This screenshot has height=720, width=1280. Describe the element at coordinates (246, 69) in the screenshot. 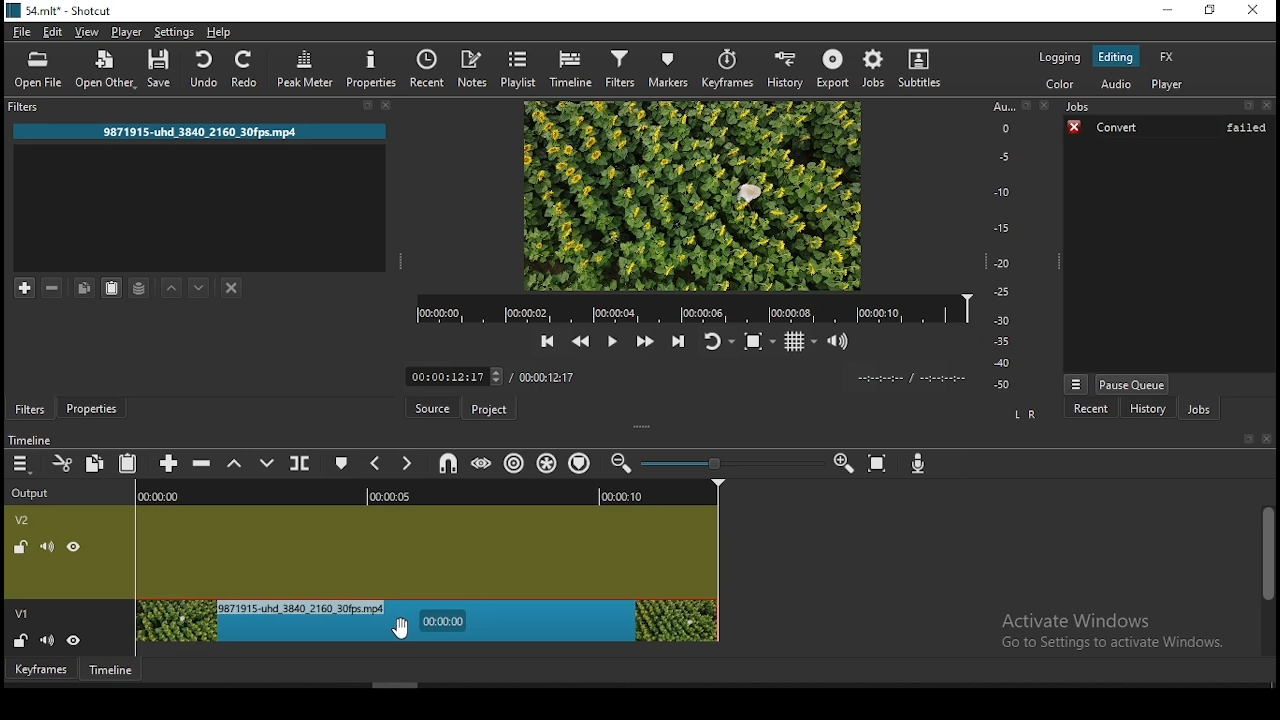

I see `redo` at that location.